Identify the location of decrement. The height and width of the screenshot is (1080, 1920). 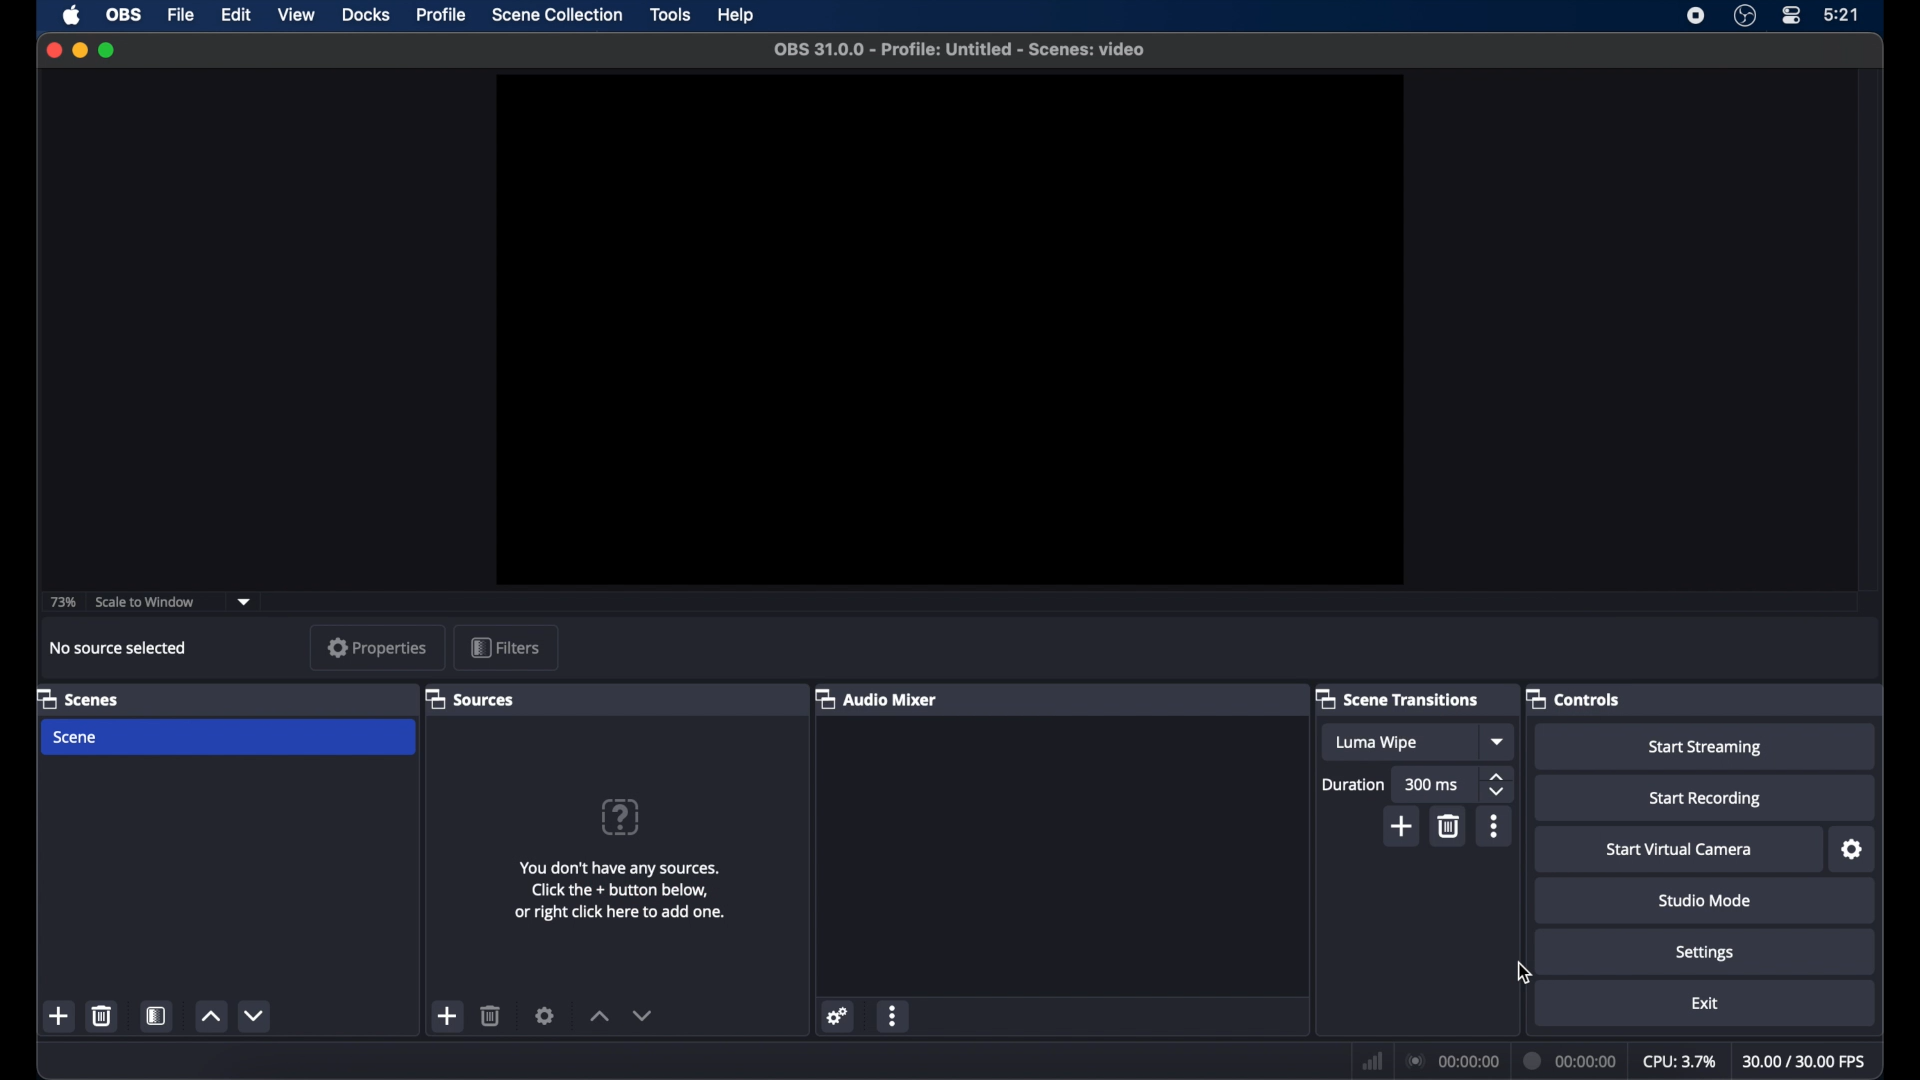
(642, 1015).